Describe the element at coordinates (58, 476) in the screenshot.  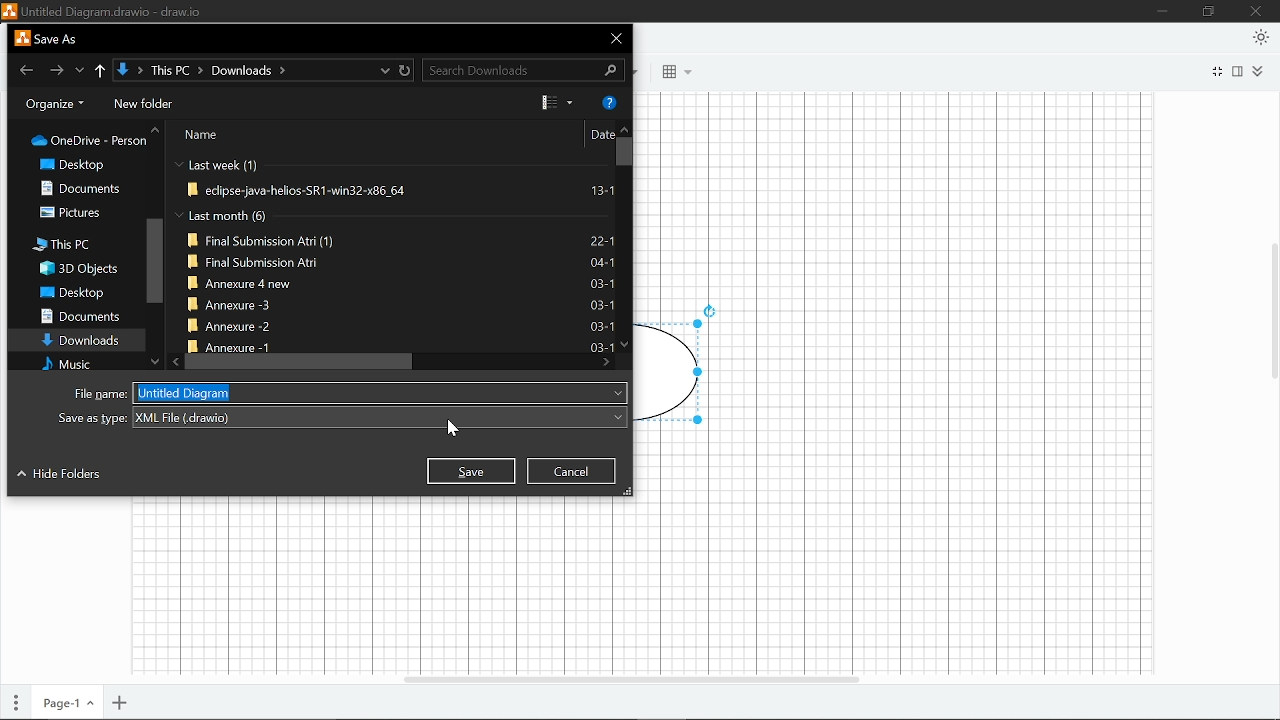
I see `Hide folders` at that location.